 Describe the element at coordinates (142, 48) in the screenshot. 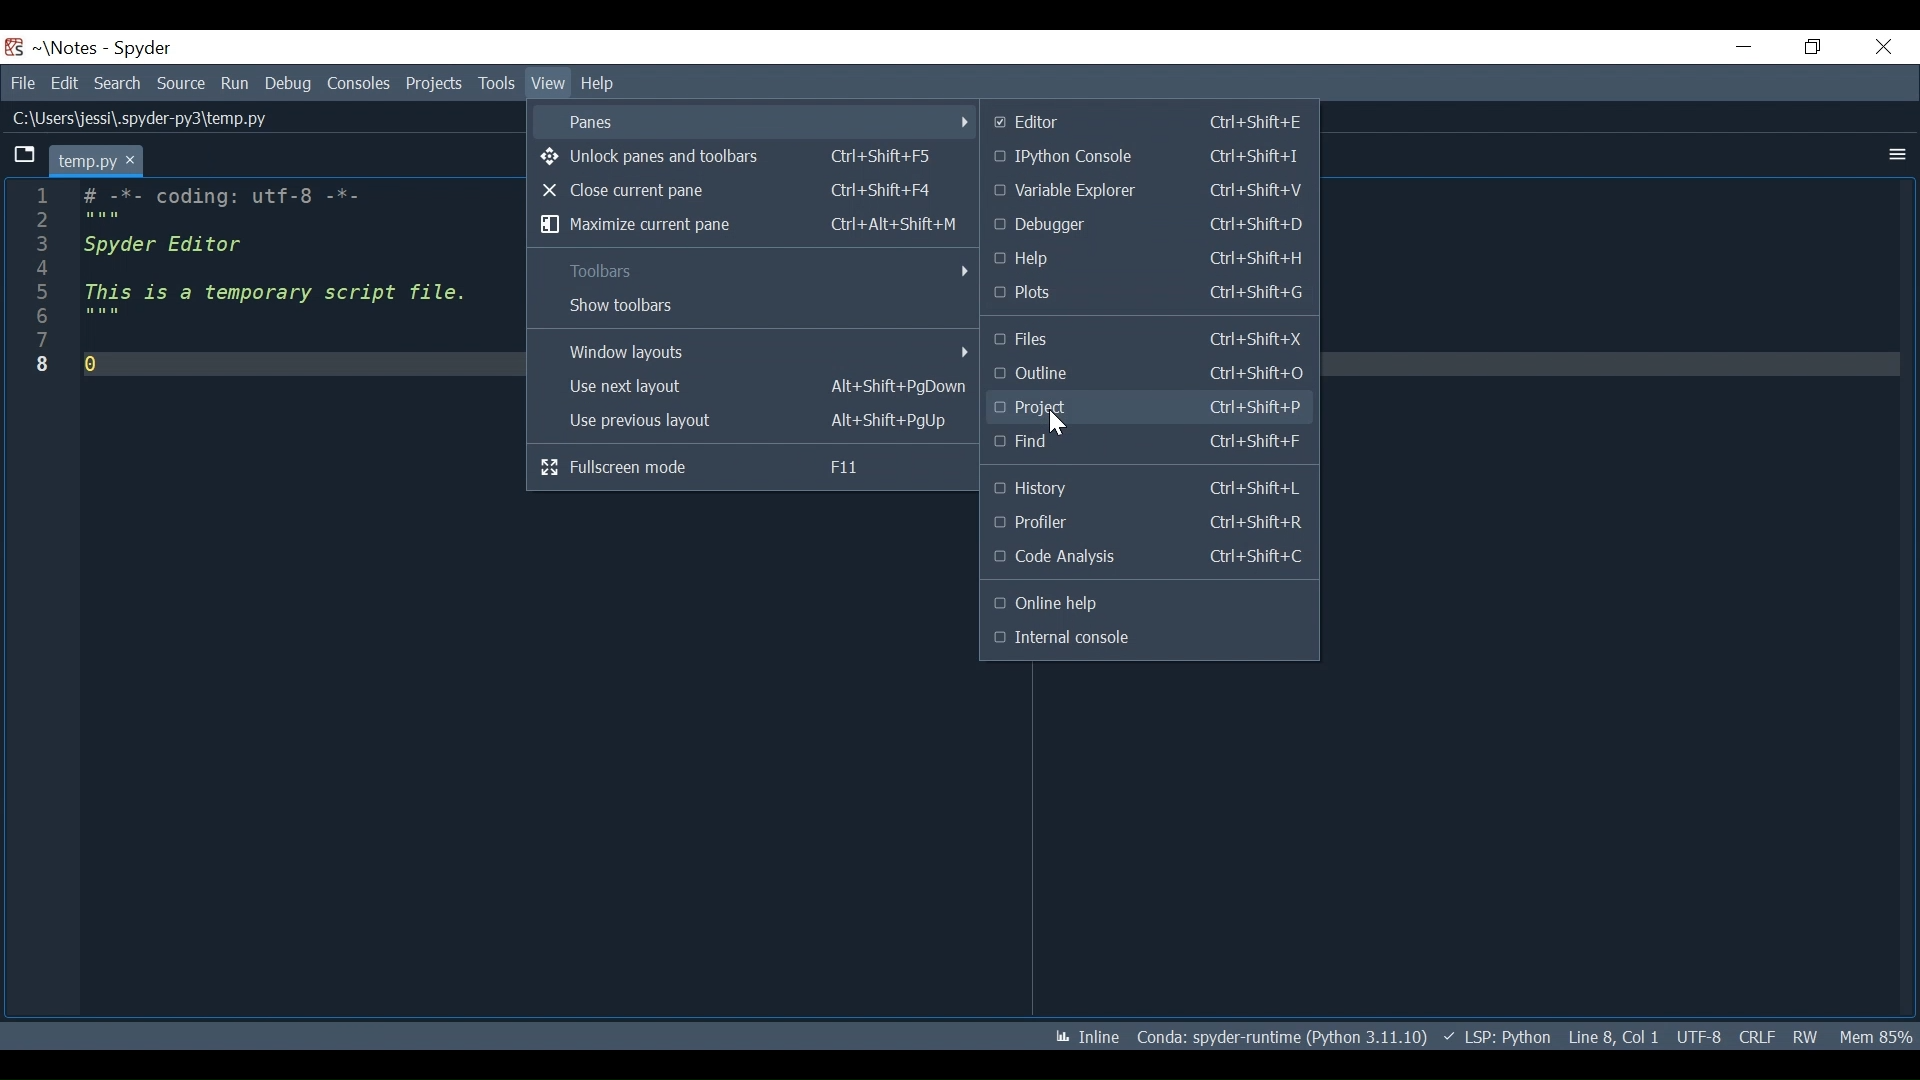

I see `Spyder` at that location.